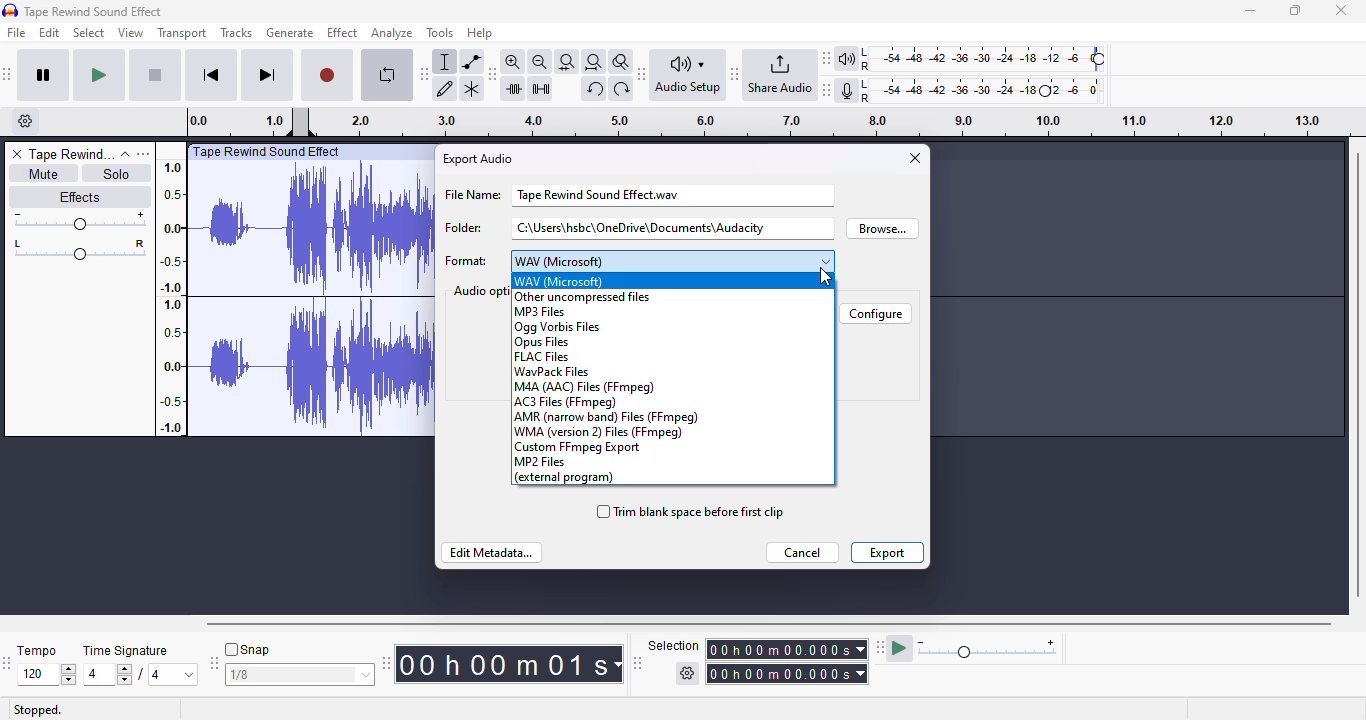  What do you see at coordinates (476, 159) in the screenshot?
I see `export audio` at bounding box center [476, 159].